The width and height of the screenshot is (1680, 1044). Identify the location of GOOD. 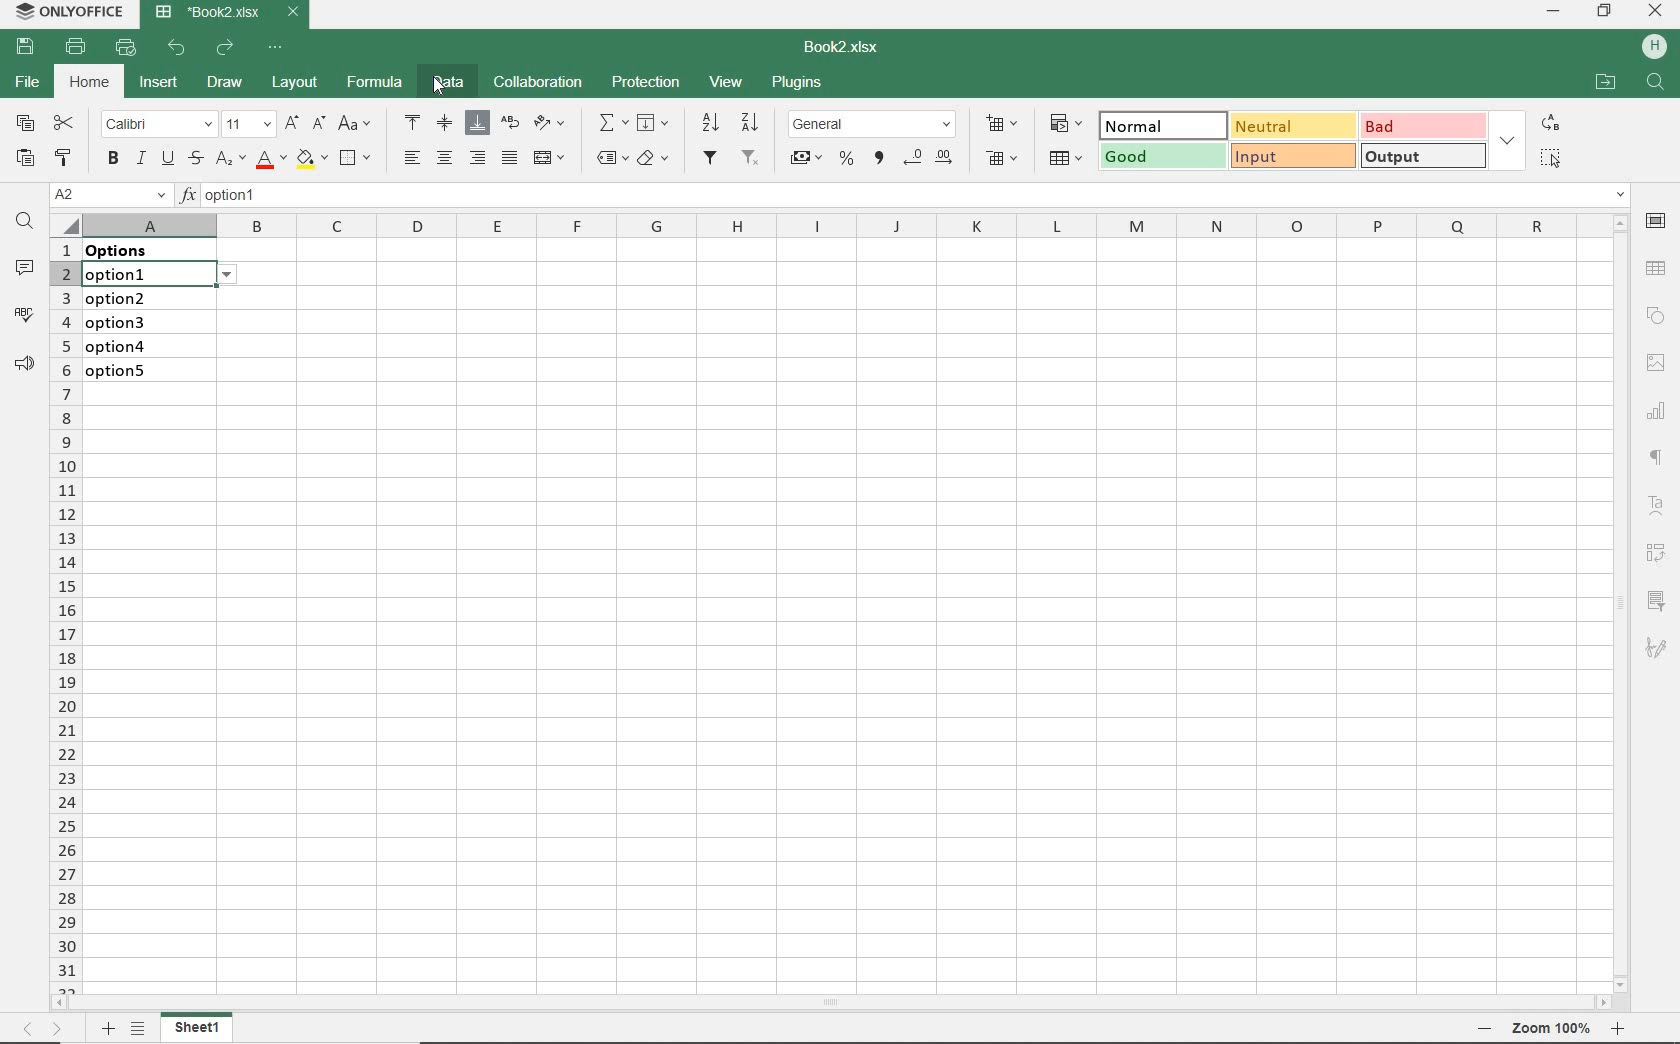
(1159, 155).